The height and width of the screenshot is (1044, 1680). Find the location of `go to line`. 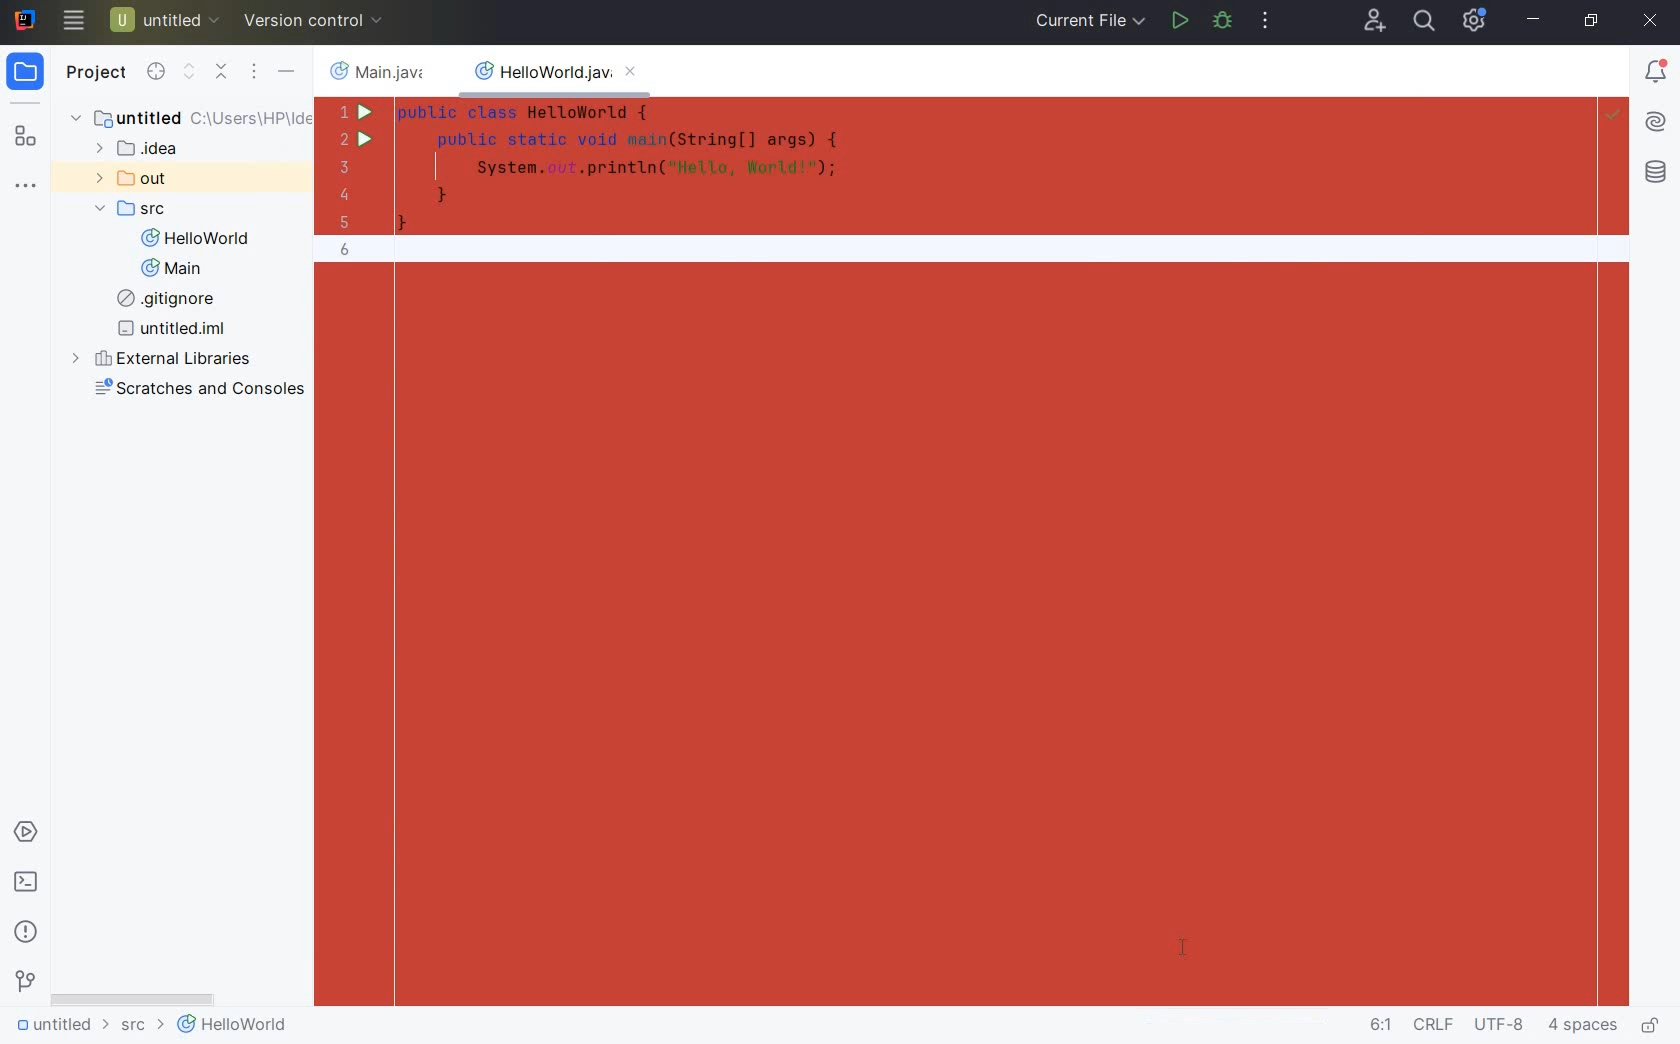

go to line is located at coordinates (1379, 1026).